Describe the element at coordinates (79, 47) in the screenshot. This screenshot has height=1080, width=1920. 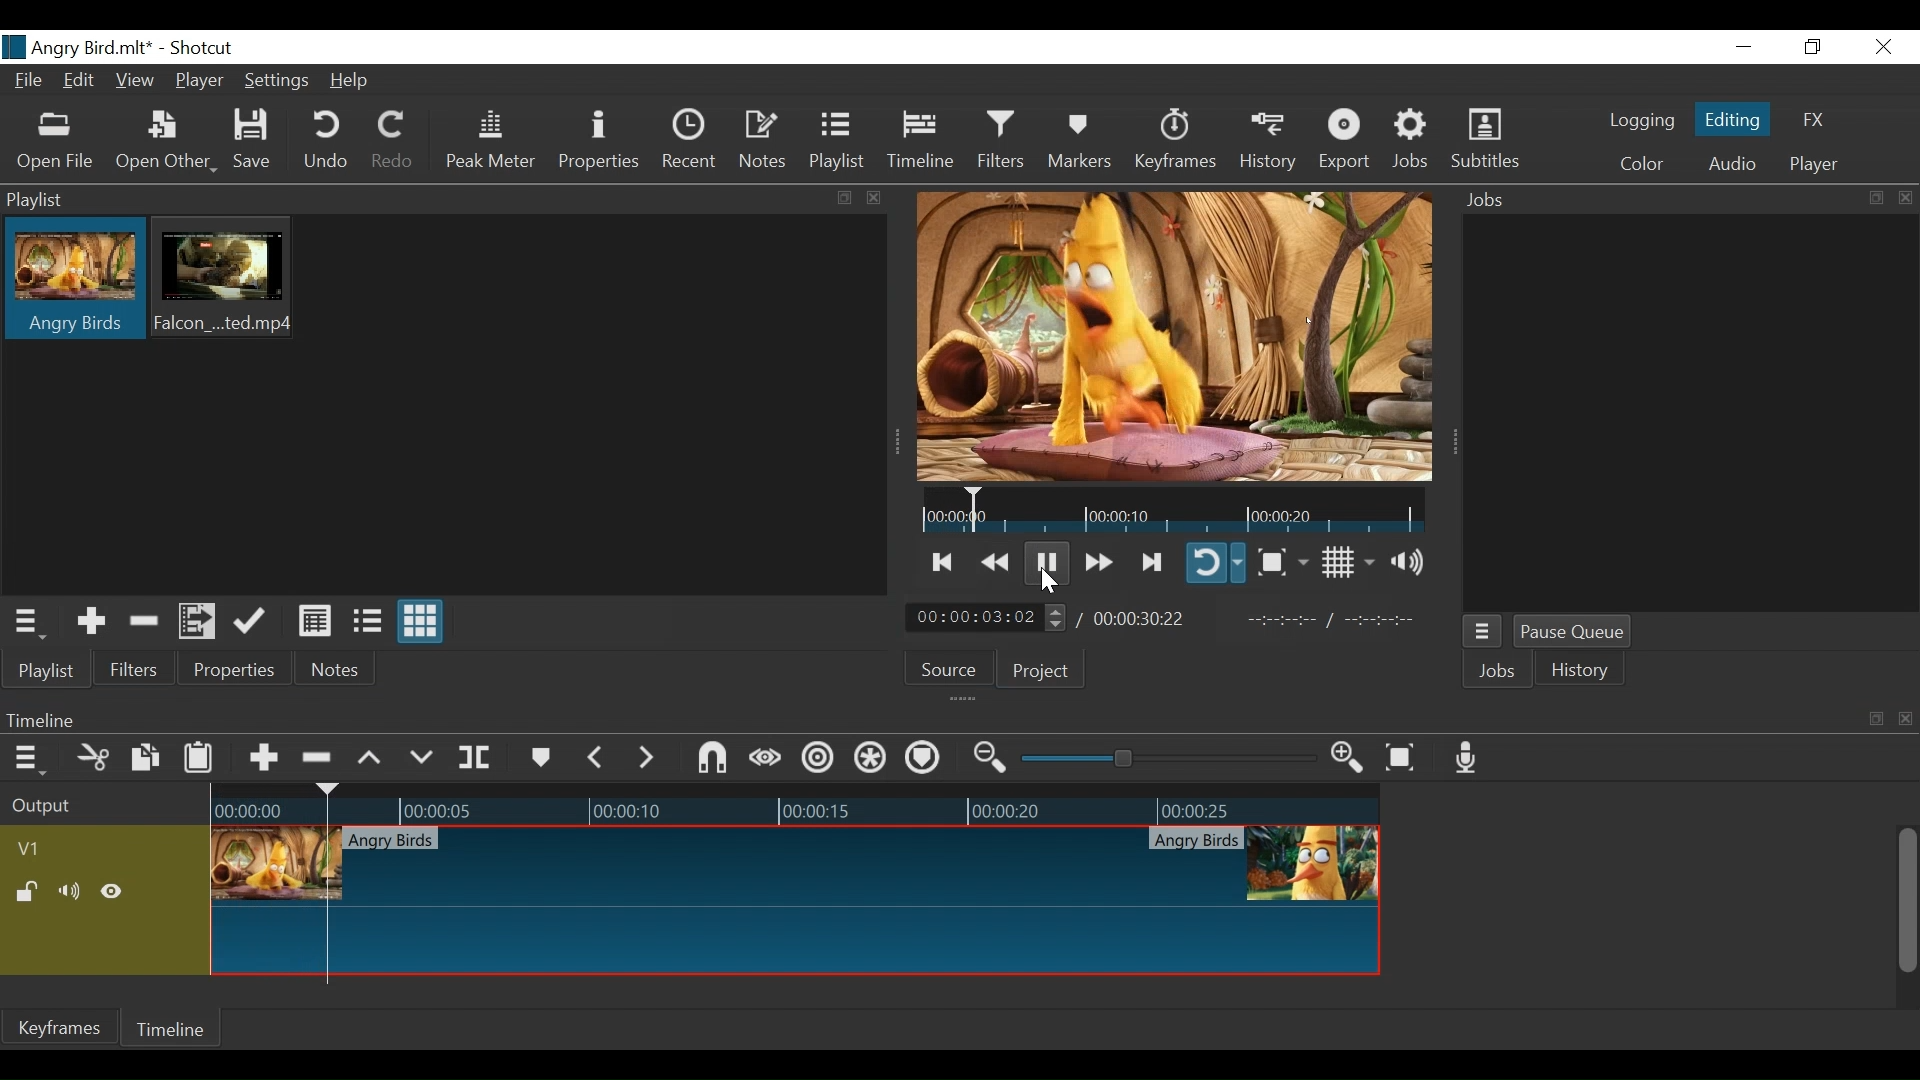
I see `File Name` at that location.